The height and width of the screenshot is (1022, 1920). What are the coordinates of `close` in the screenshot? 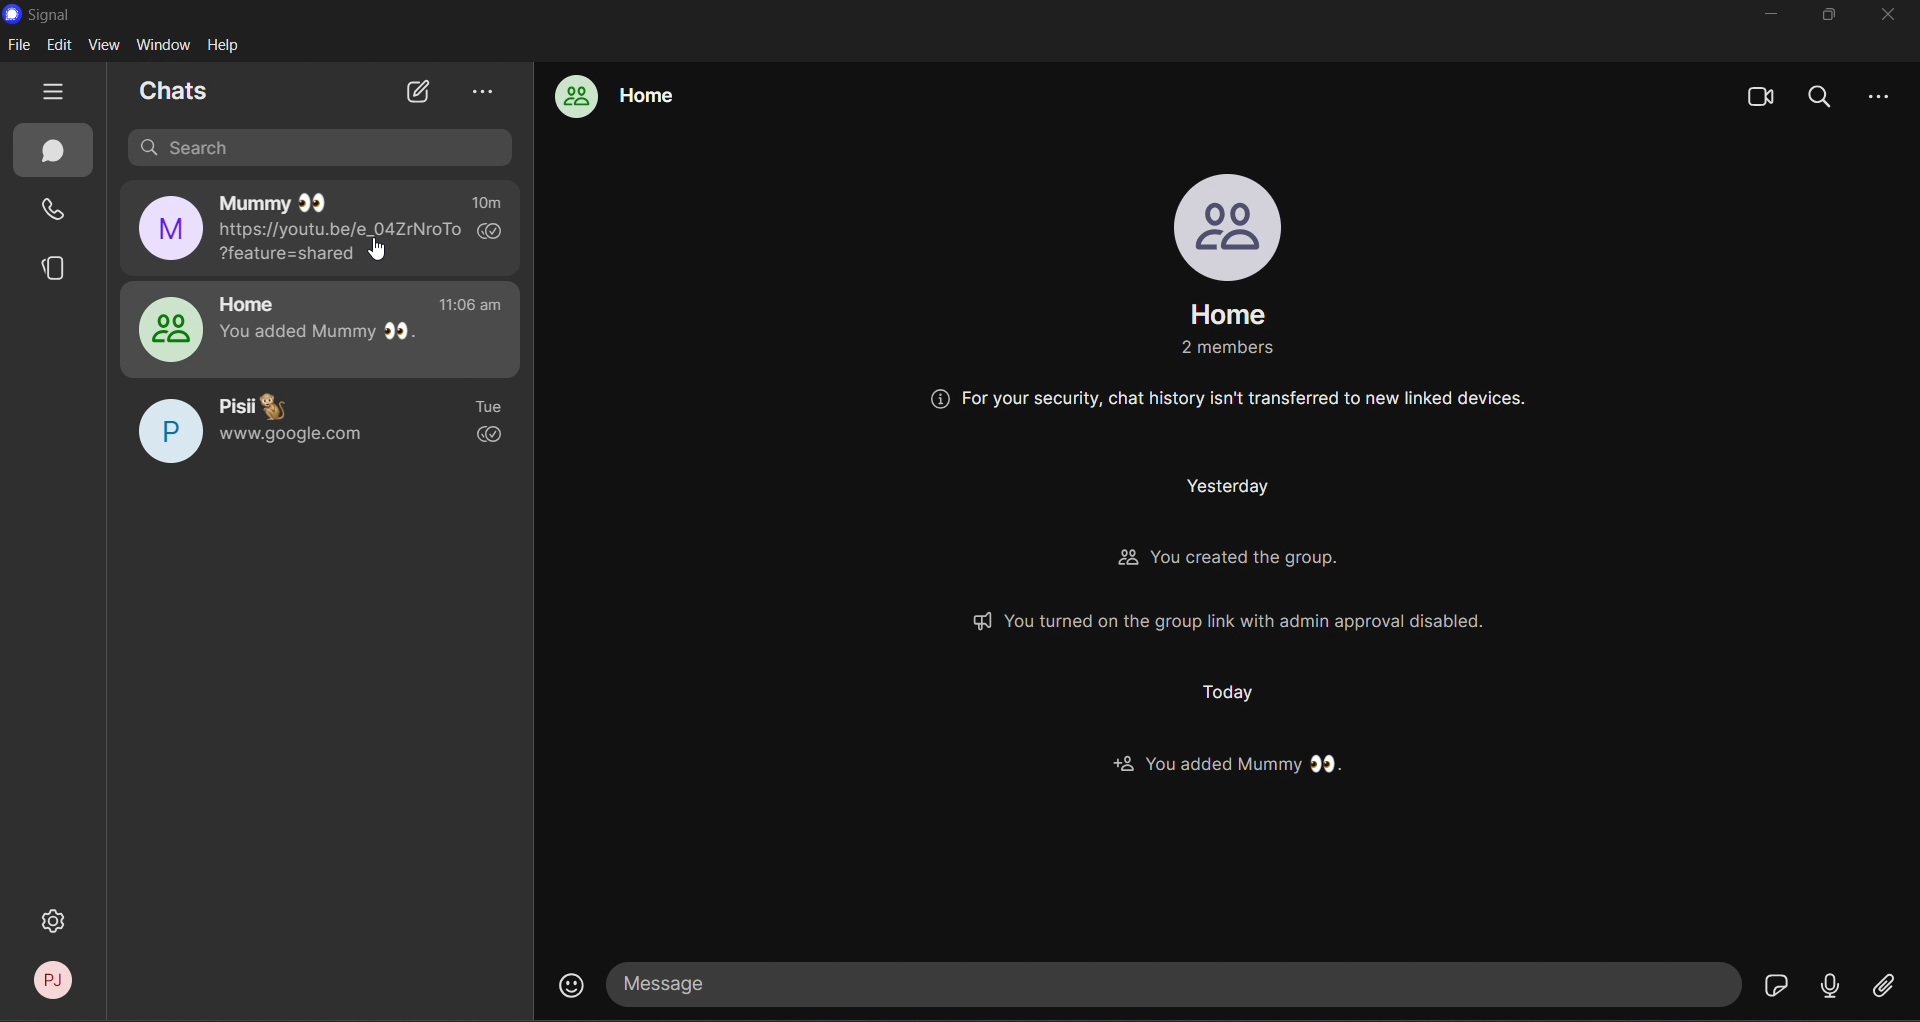 It's located at (1888, 16).